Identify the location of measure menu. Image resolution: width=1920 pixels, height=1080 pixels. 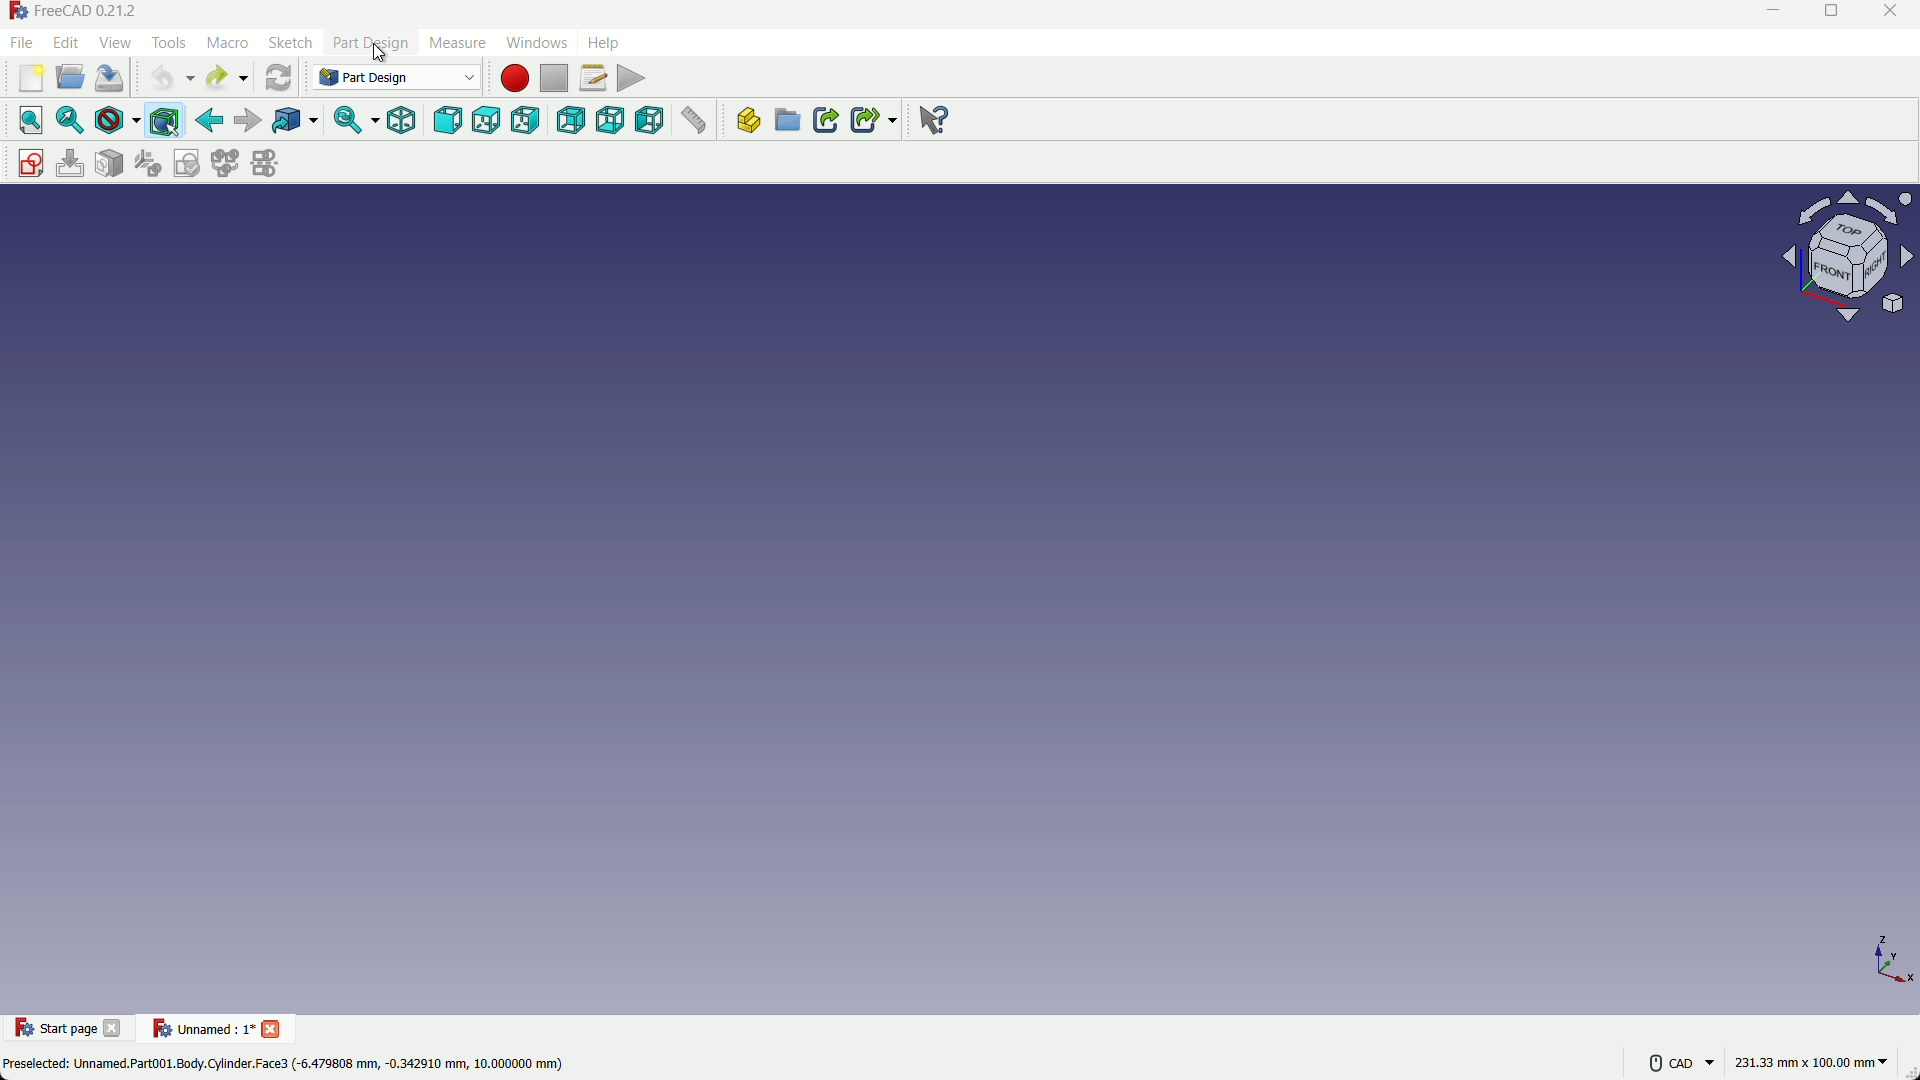
(458, 44).